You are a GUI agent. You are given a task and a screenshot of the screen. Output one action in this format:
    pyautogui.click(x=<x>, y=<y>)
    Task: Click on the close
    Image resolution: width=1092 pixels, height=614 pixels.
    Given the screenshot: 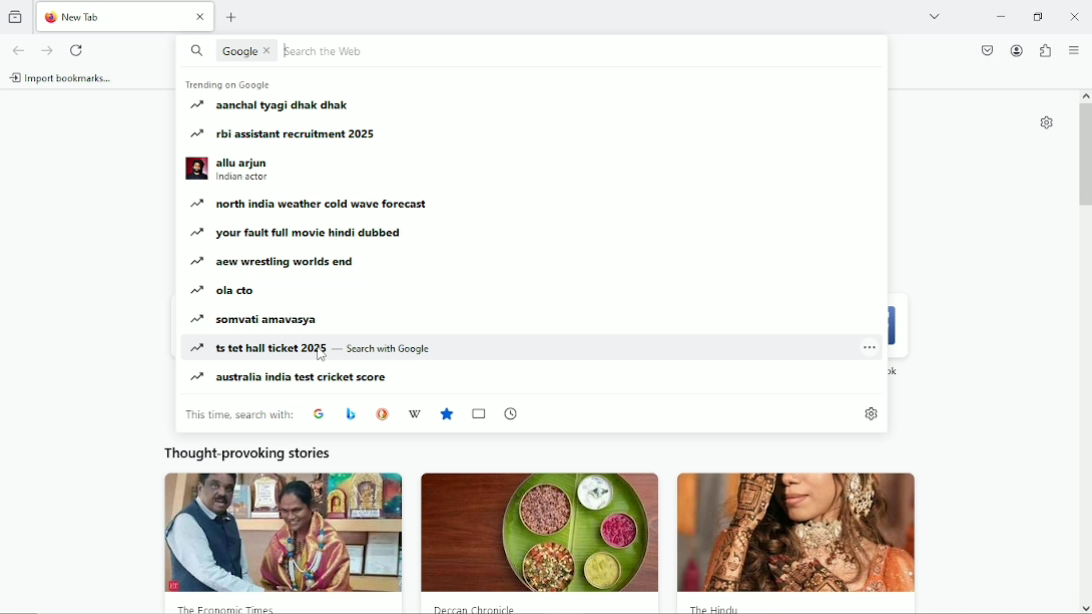 What is the action you would take?
    pyautogui.click(x=200, y=19)
    